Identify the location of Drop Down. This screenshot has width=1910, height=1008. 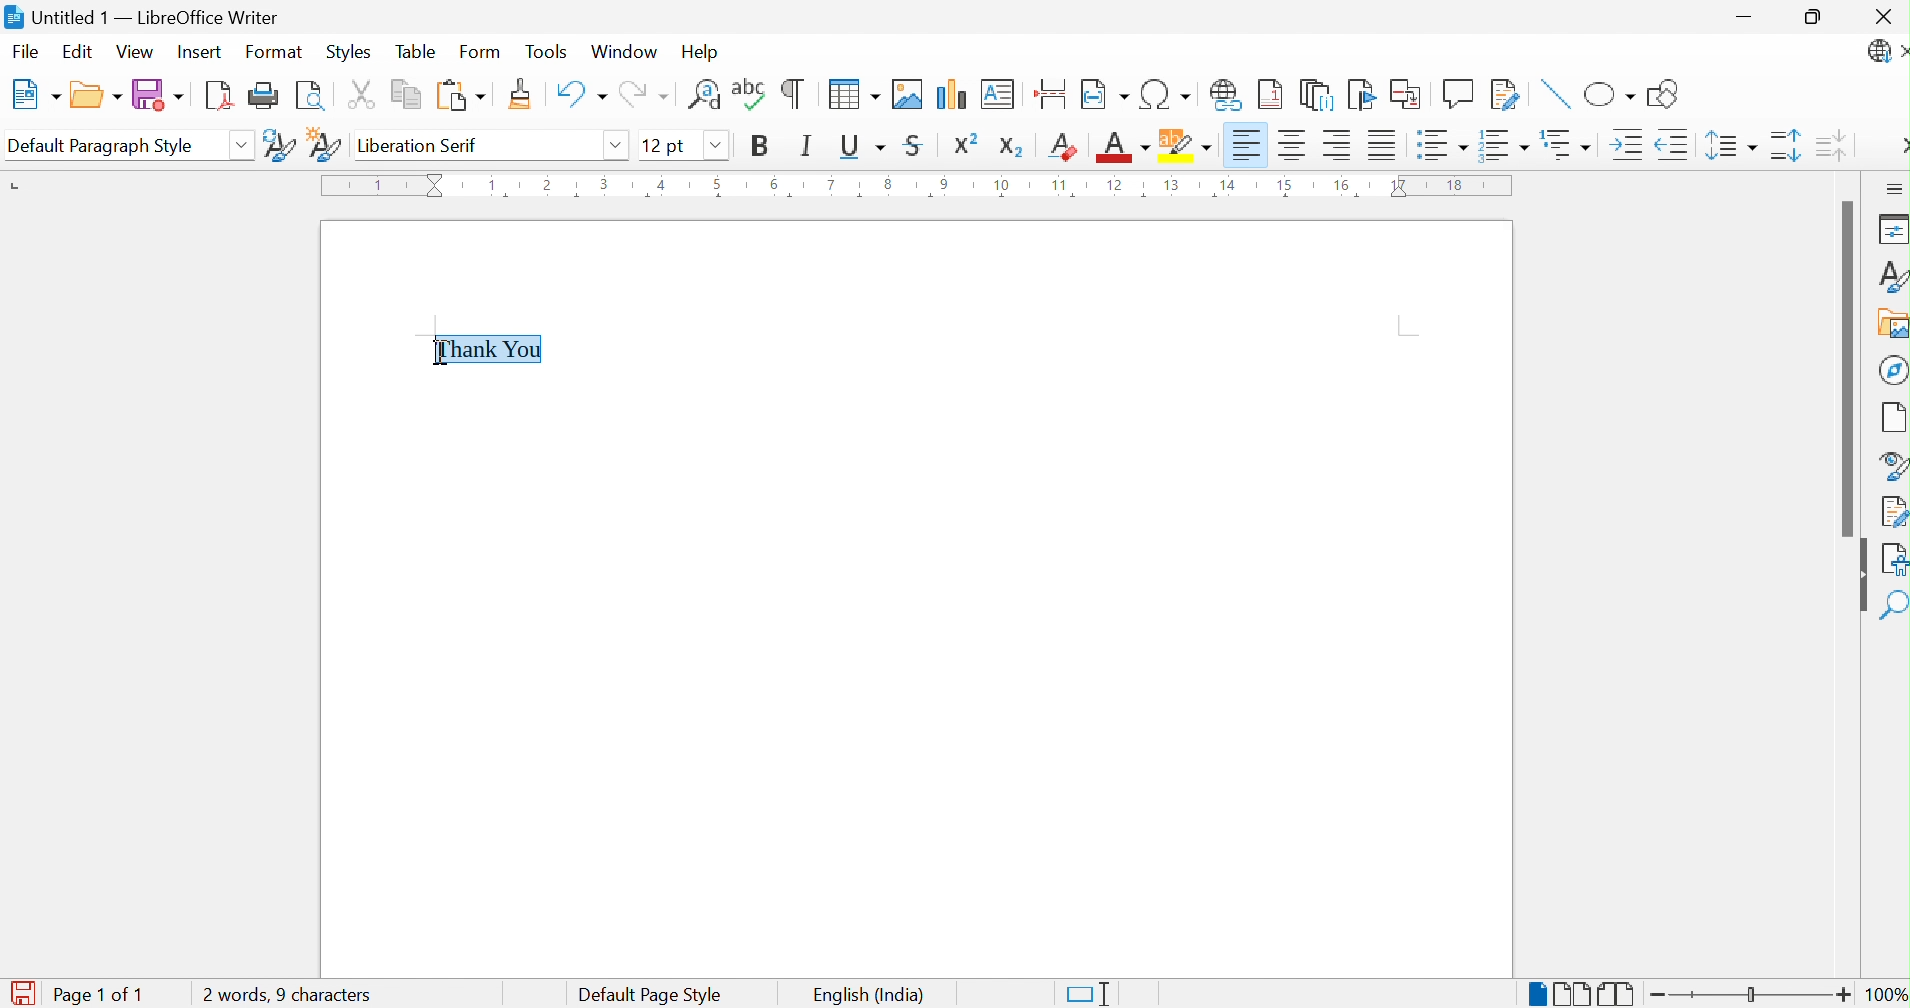
(242, 143).